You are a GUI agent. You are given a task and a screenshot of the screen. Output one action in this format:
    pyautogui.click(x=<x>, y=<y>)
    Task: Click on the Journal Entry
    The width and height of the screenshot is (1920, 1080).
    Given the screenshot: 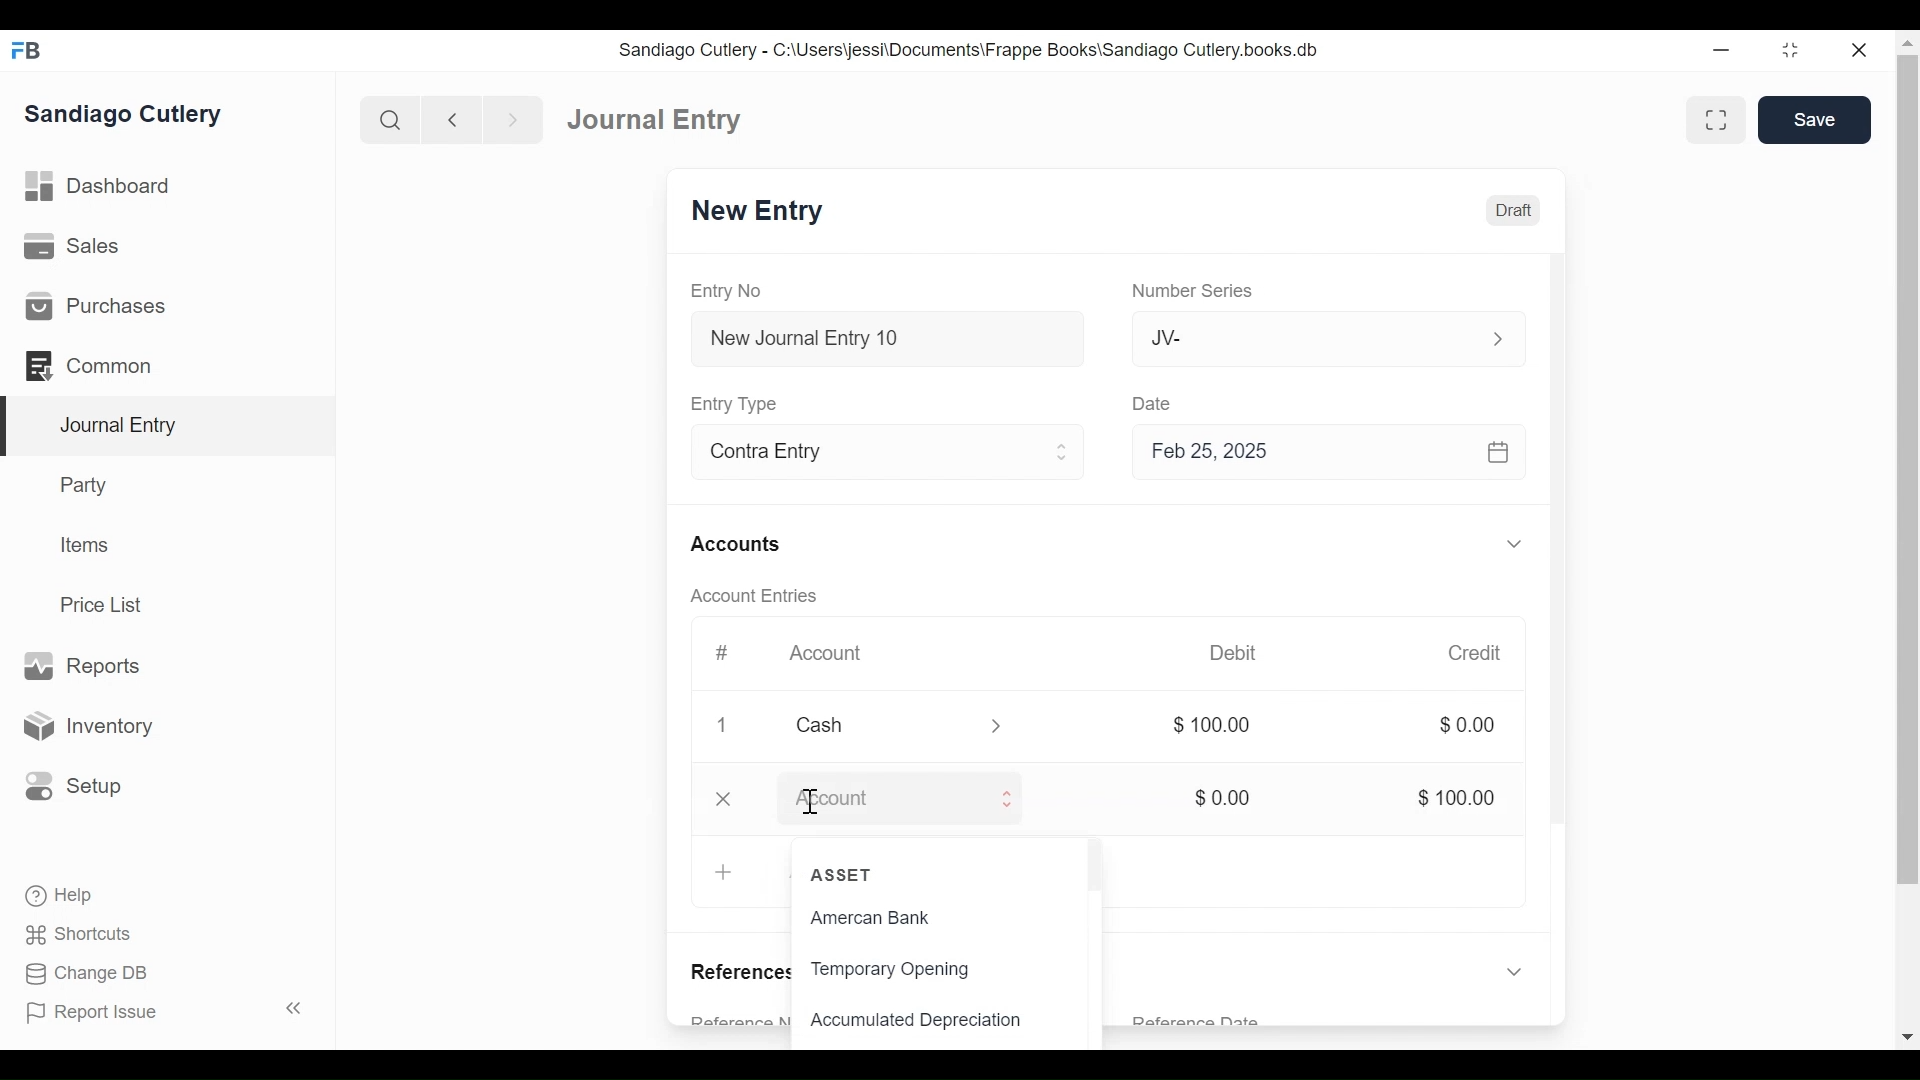 What is the action you would take?
    pyautogui.click(x=658, y=121)
    